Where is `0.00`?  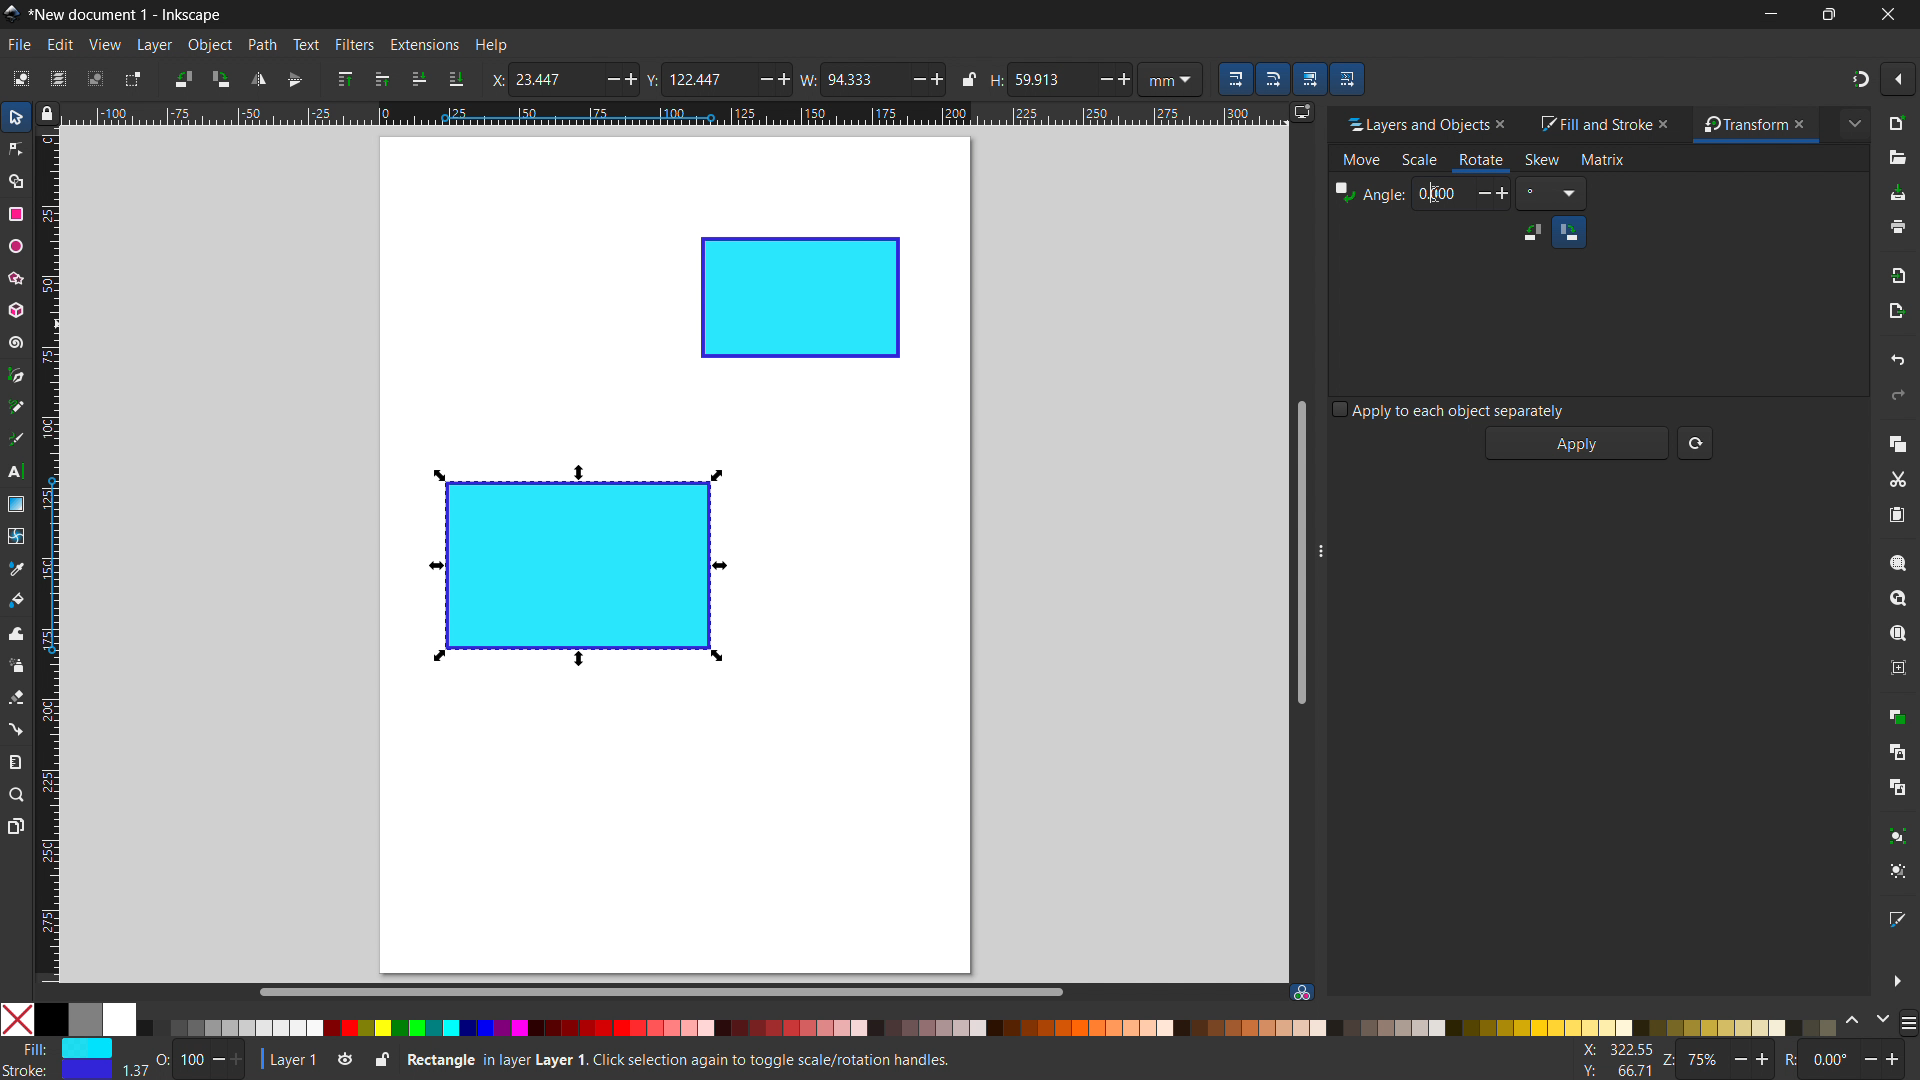
0.00 is located at coordinates (1460, 193).